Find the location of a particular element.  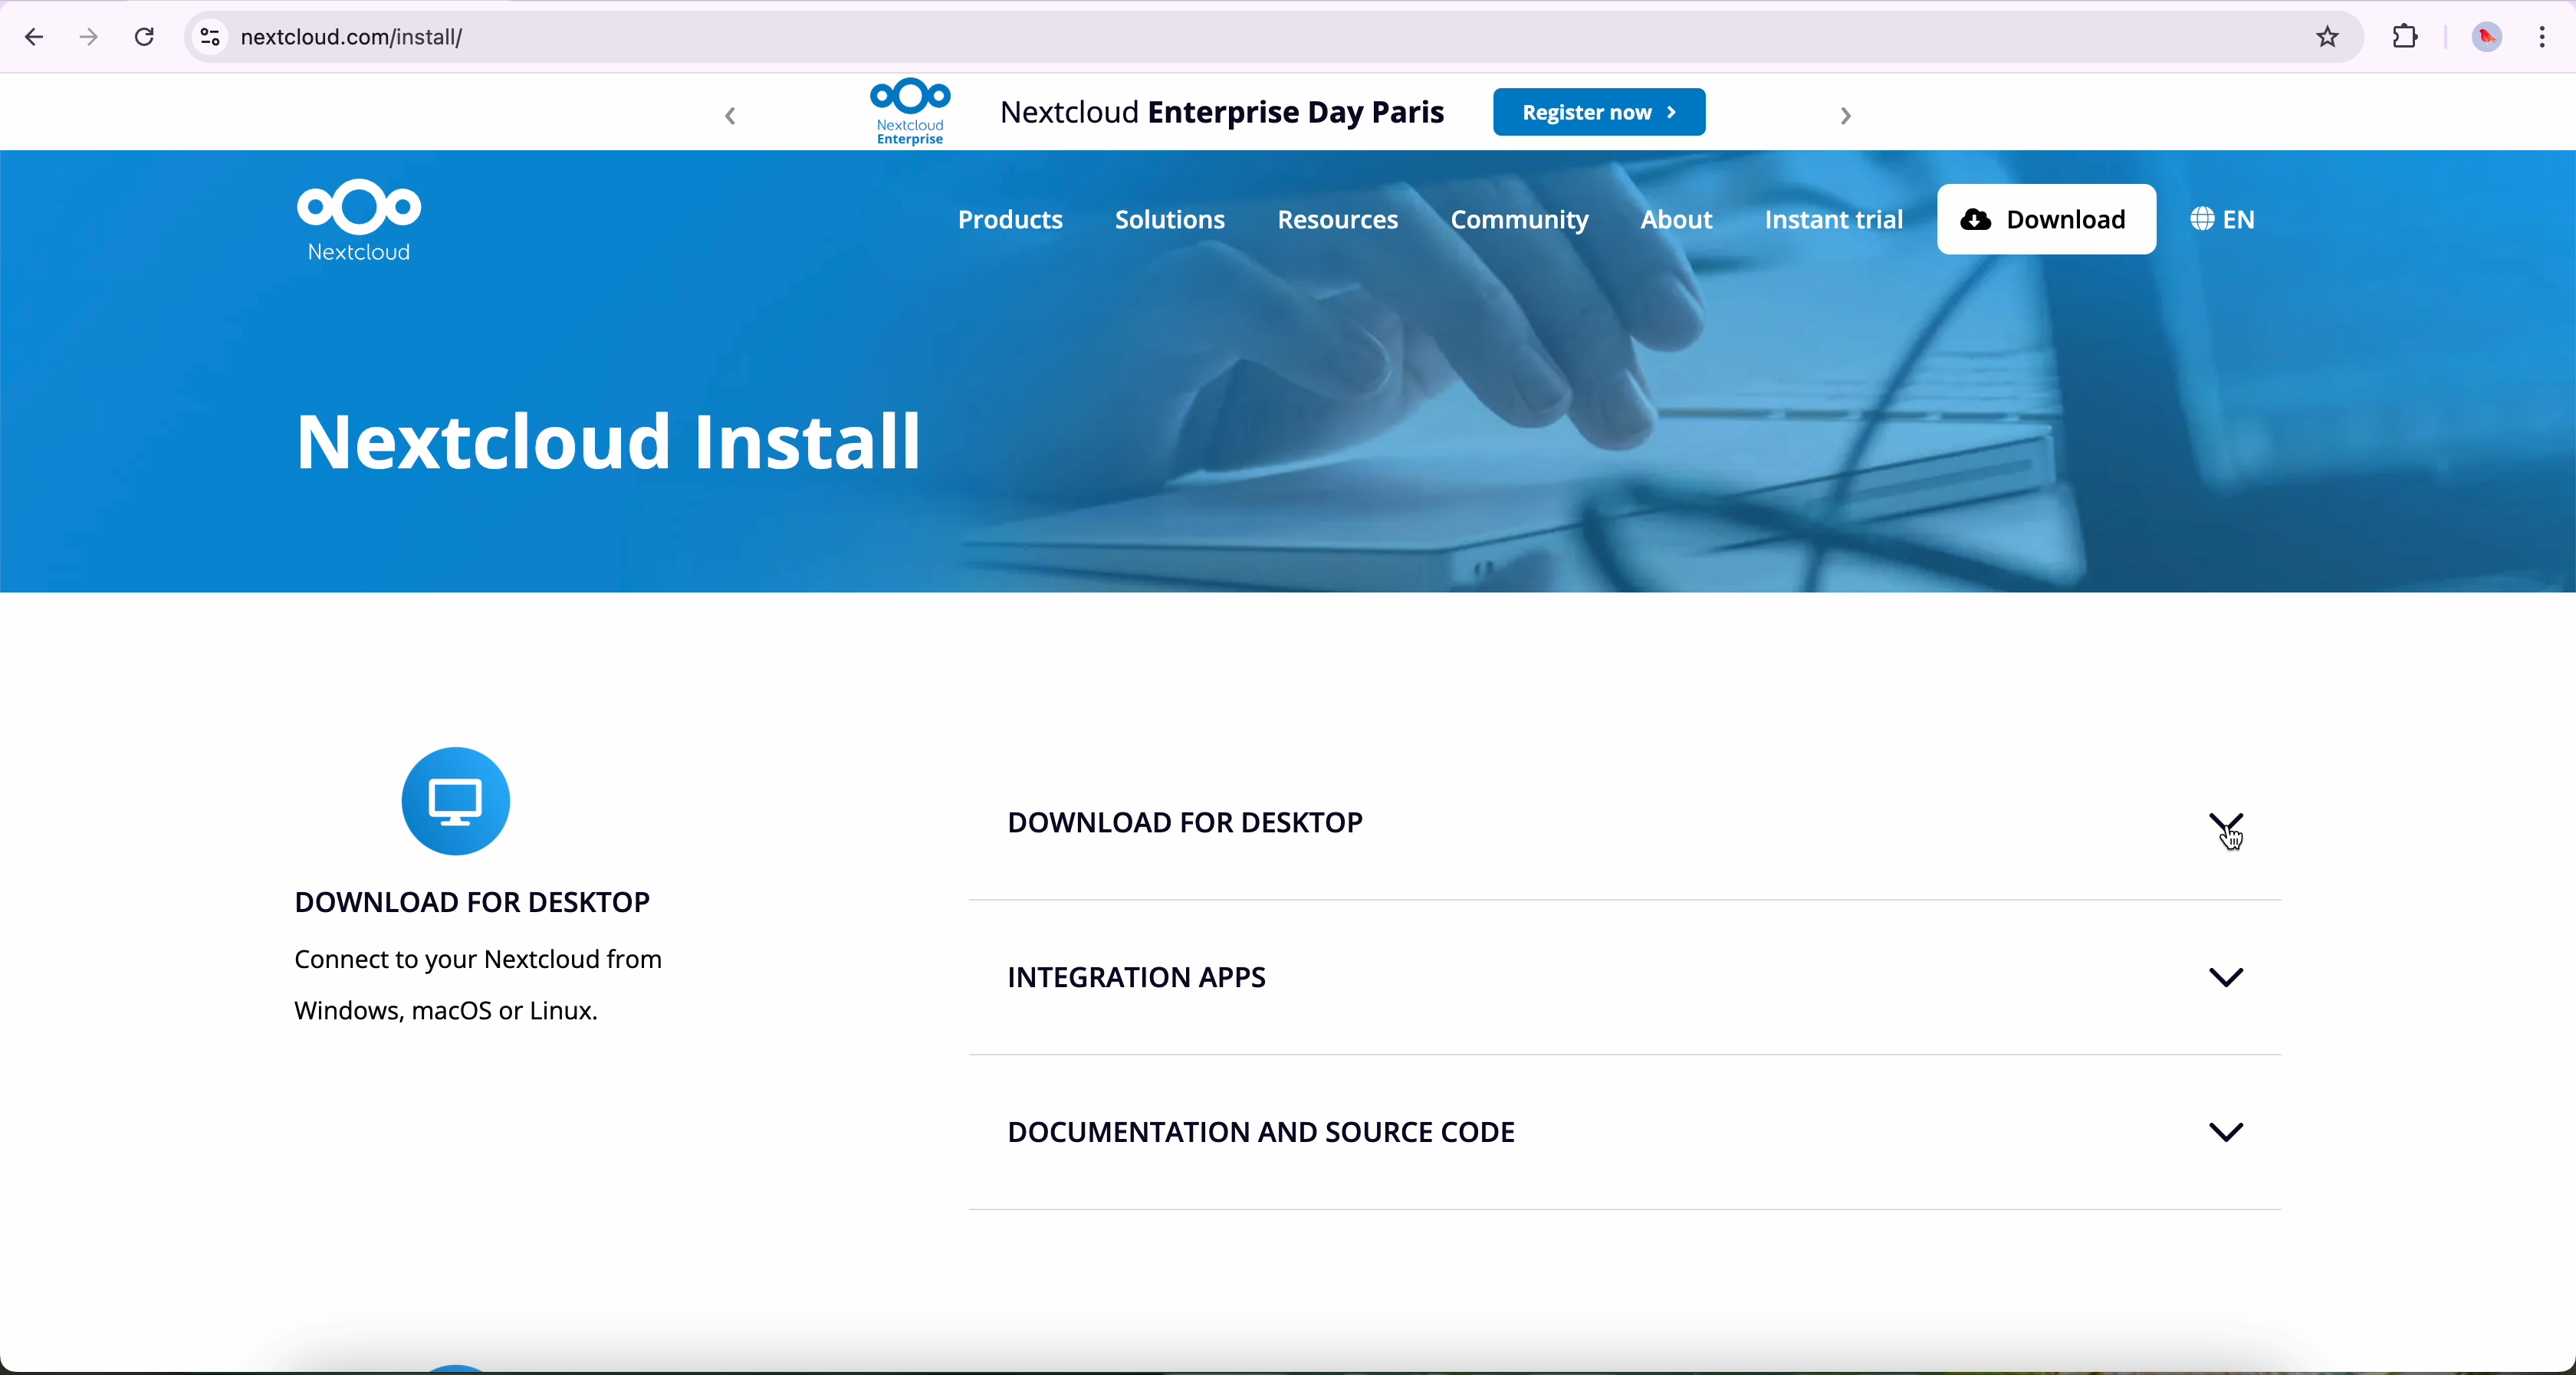

navigate back is located at coordinates (31, 36).